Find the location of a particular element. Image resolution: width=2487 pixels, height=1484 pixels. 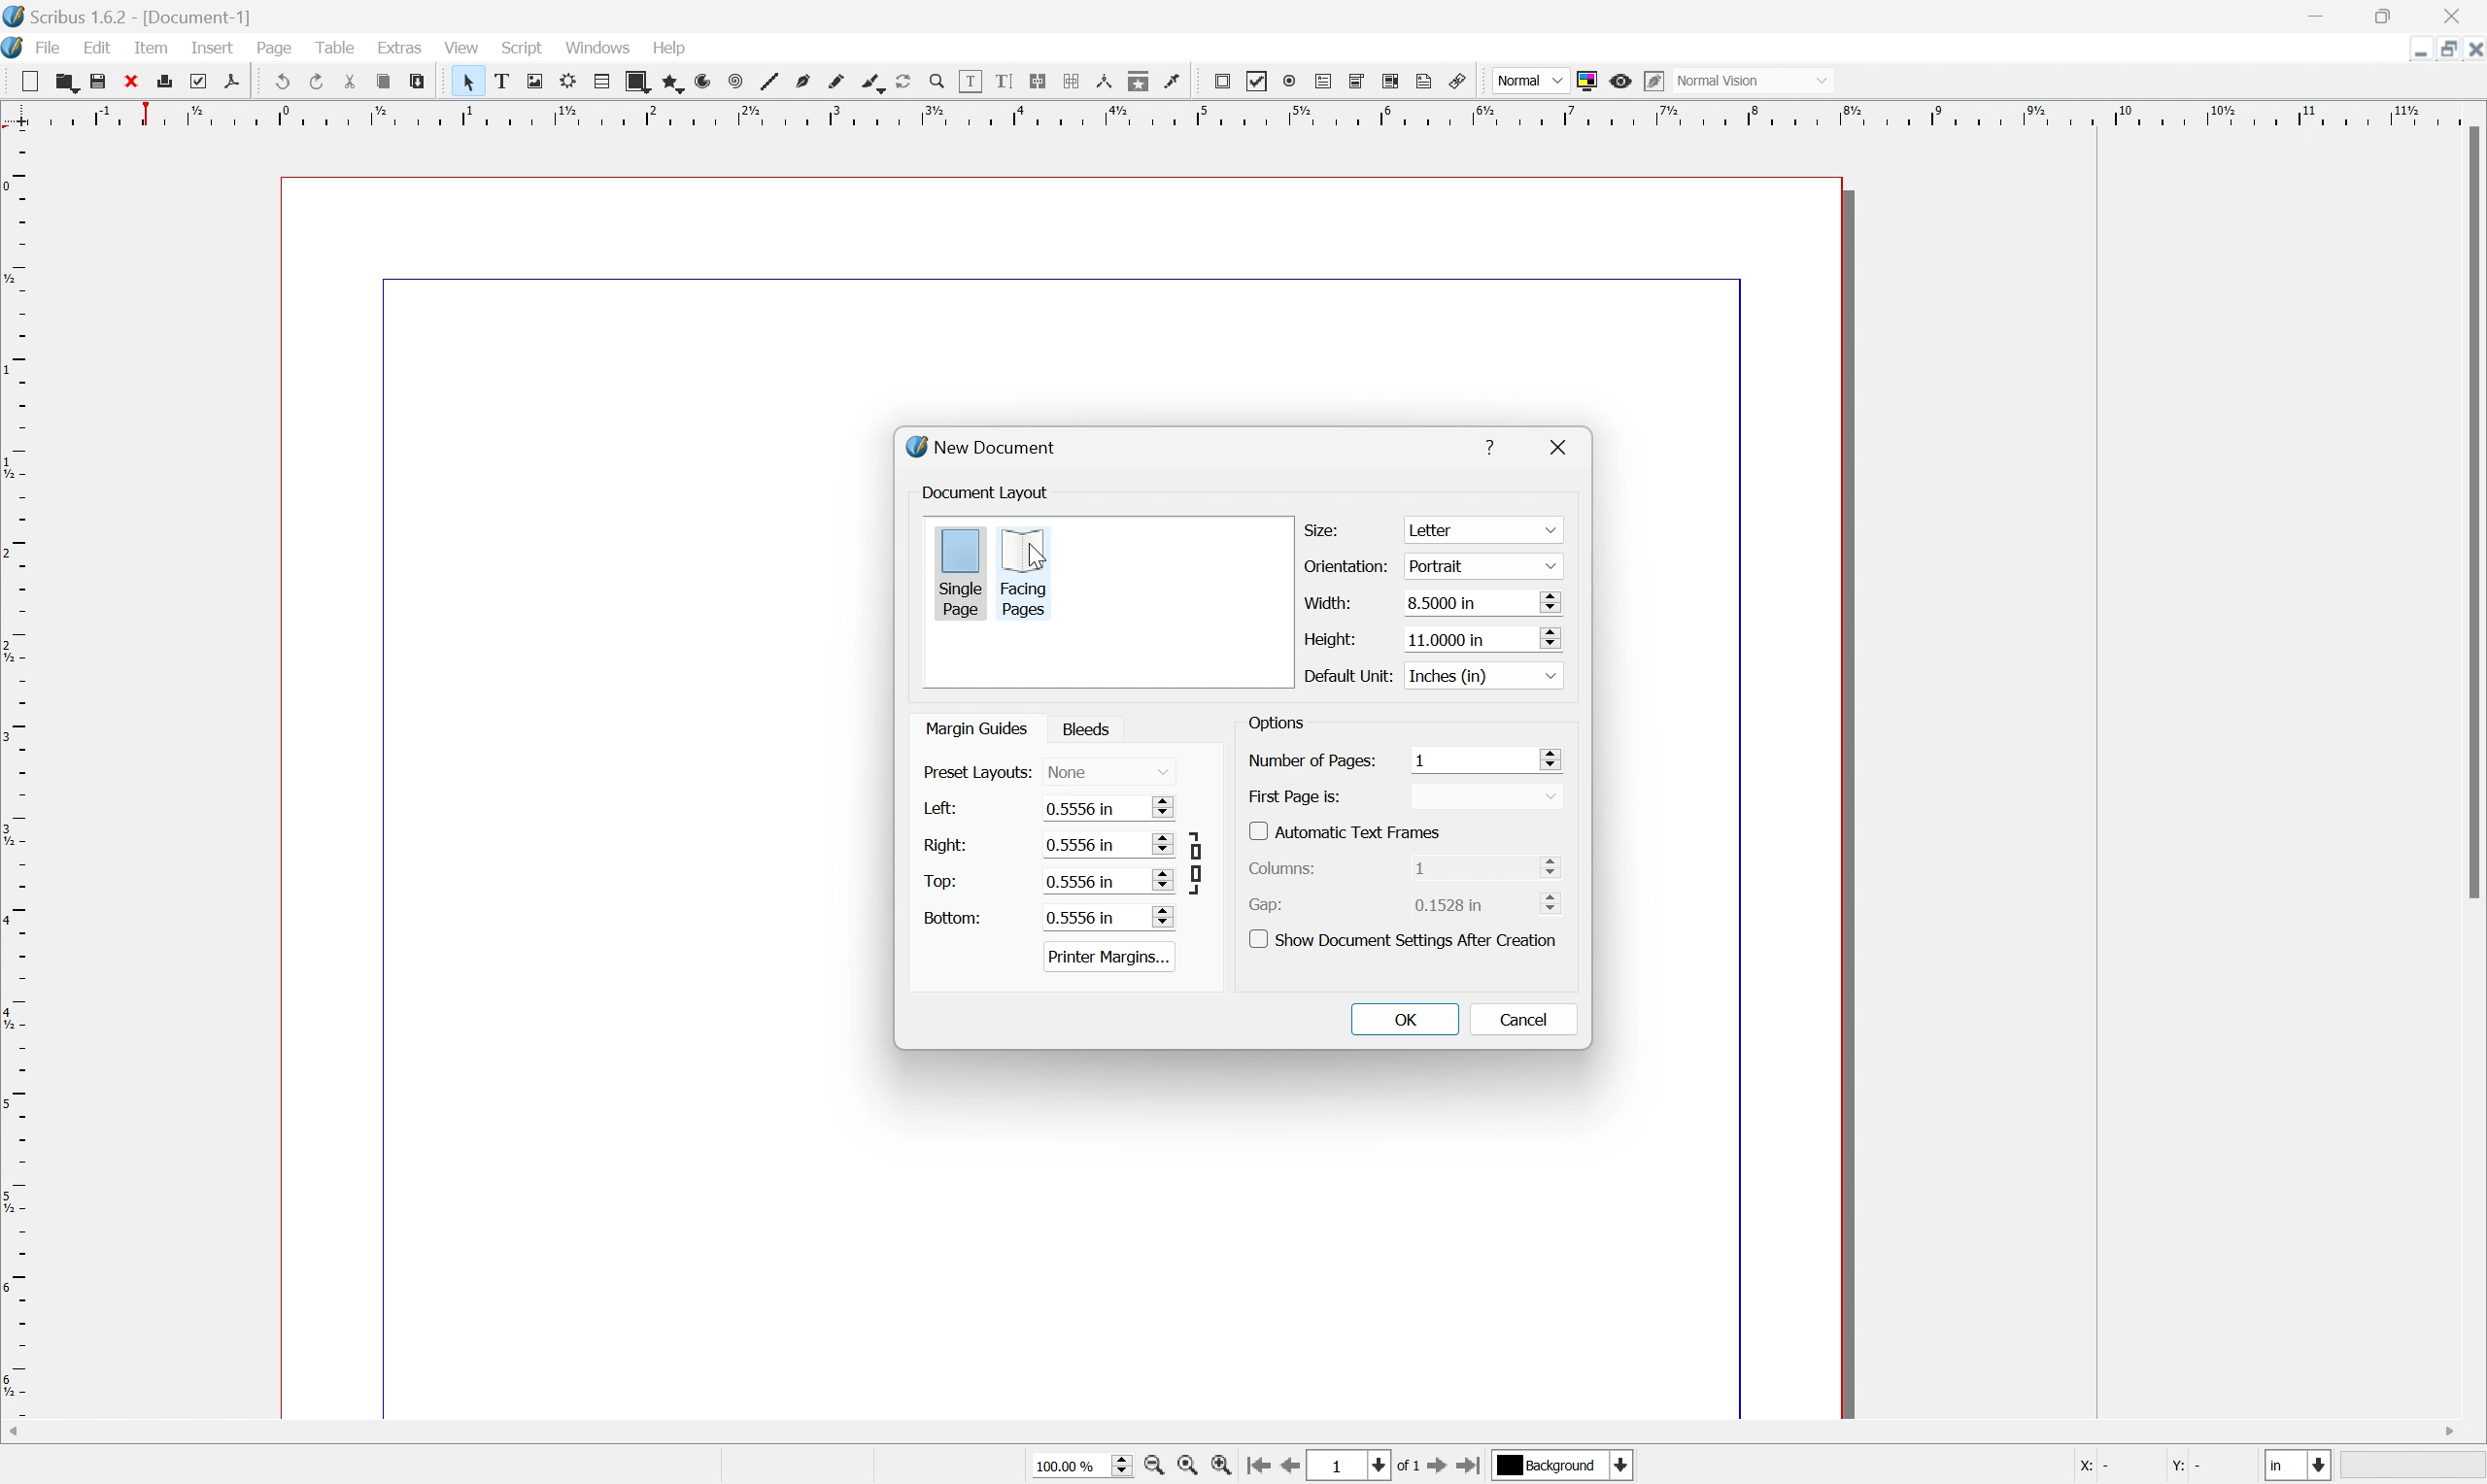

Paste is located at coordinates (424, 85).